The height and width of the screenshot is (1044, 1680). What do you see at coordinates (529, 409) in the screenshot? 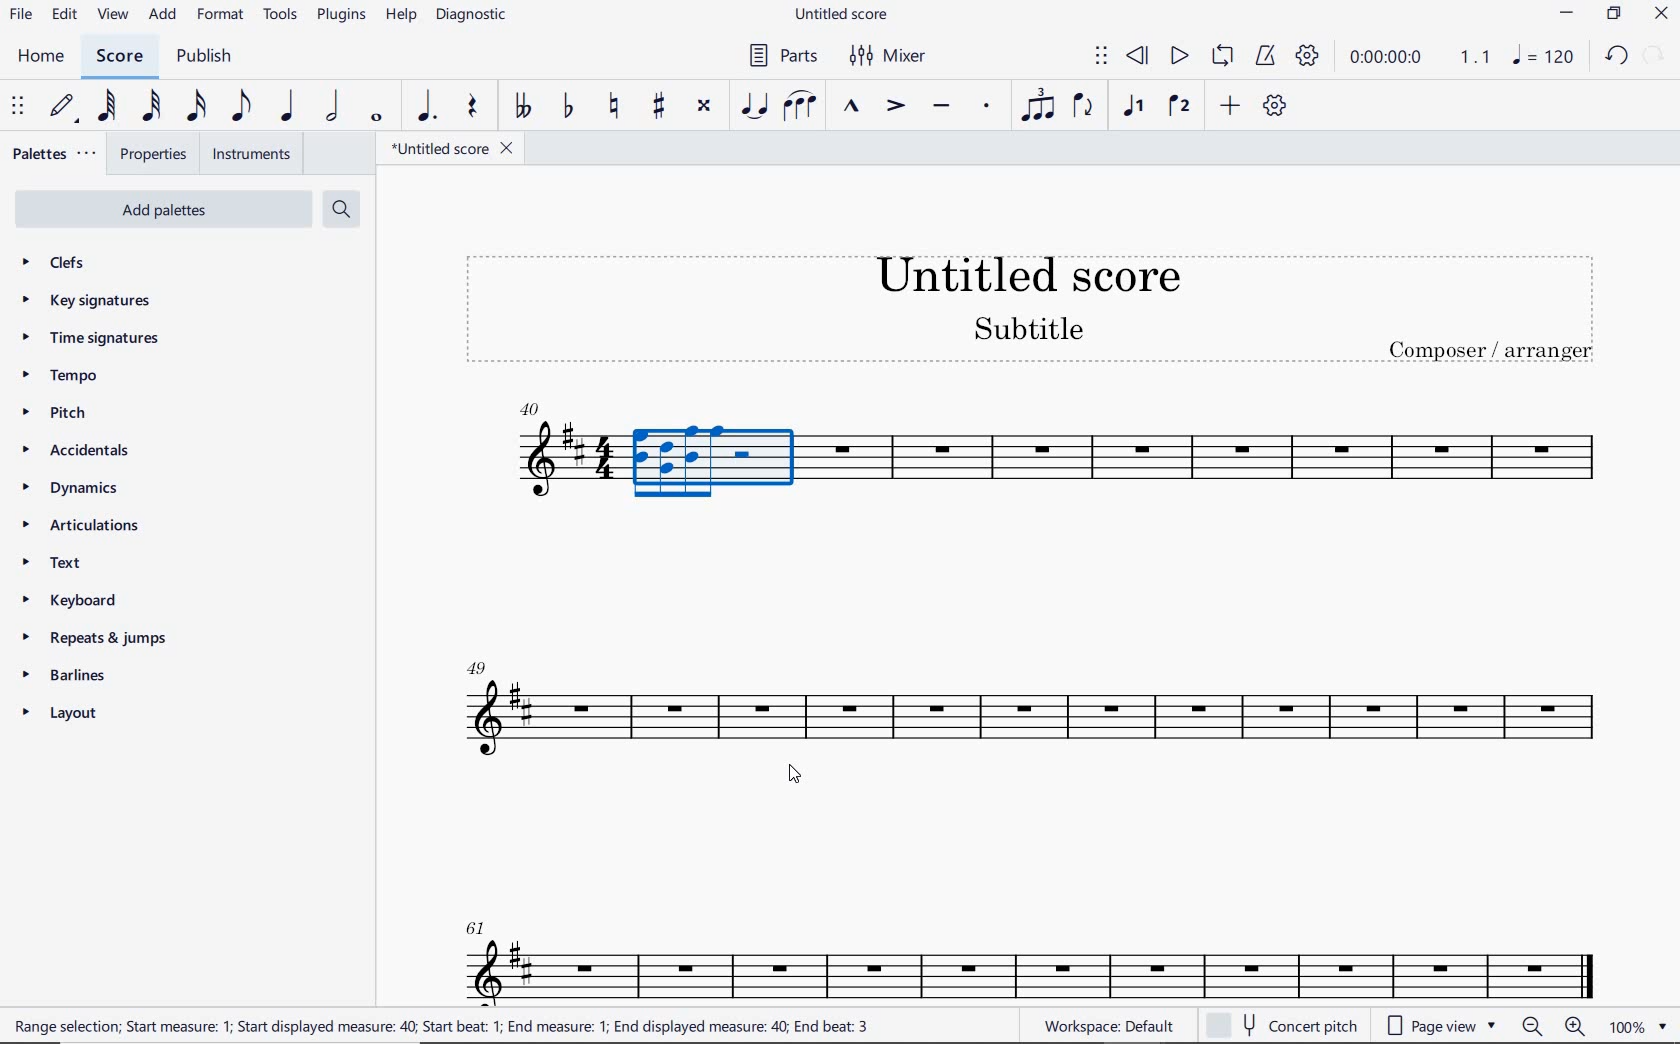
I see `measure added ` at bounding box center [529, 409].